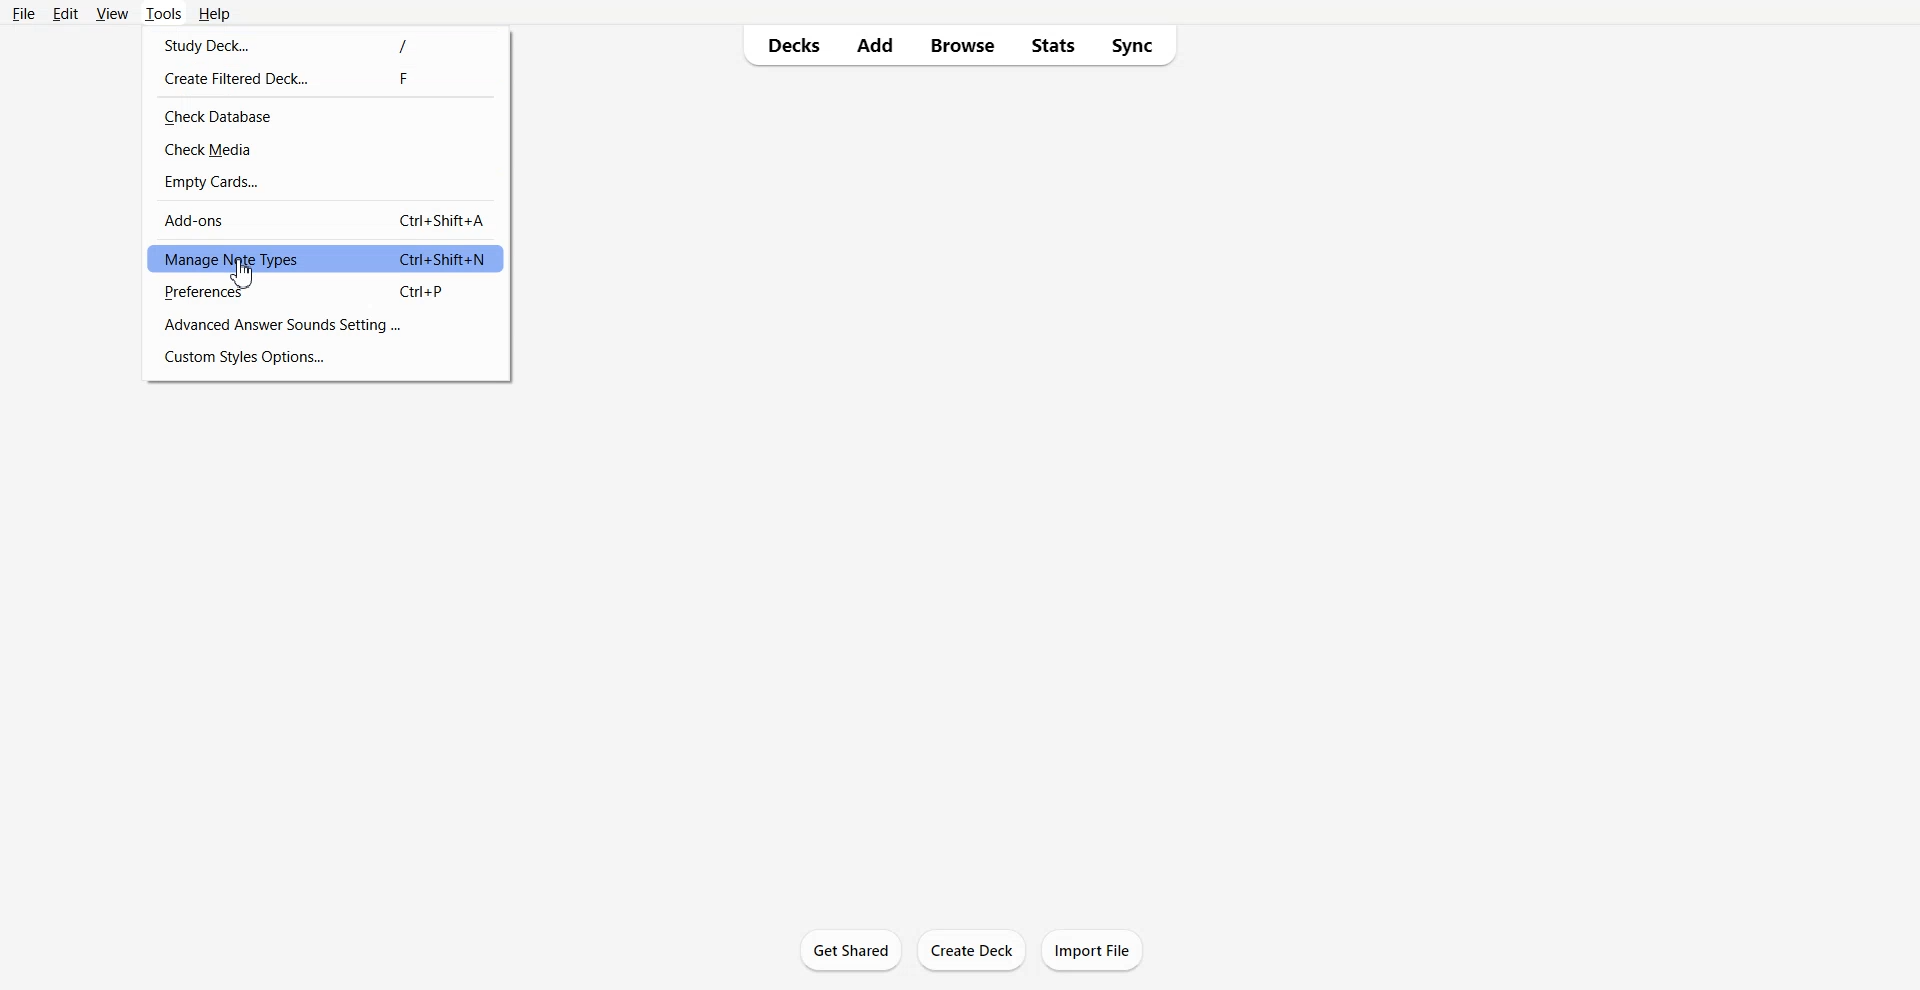  What do you see at coordinates (65, 14) in the screenshot?
I see `Edit` at bounding box center [65, 14].